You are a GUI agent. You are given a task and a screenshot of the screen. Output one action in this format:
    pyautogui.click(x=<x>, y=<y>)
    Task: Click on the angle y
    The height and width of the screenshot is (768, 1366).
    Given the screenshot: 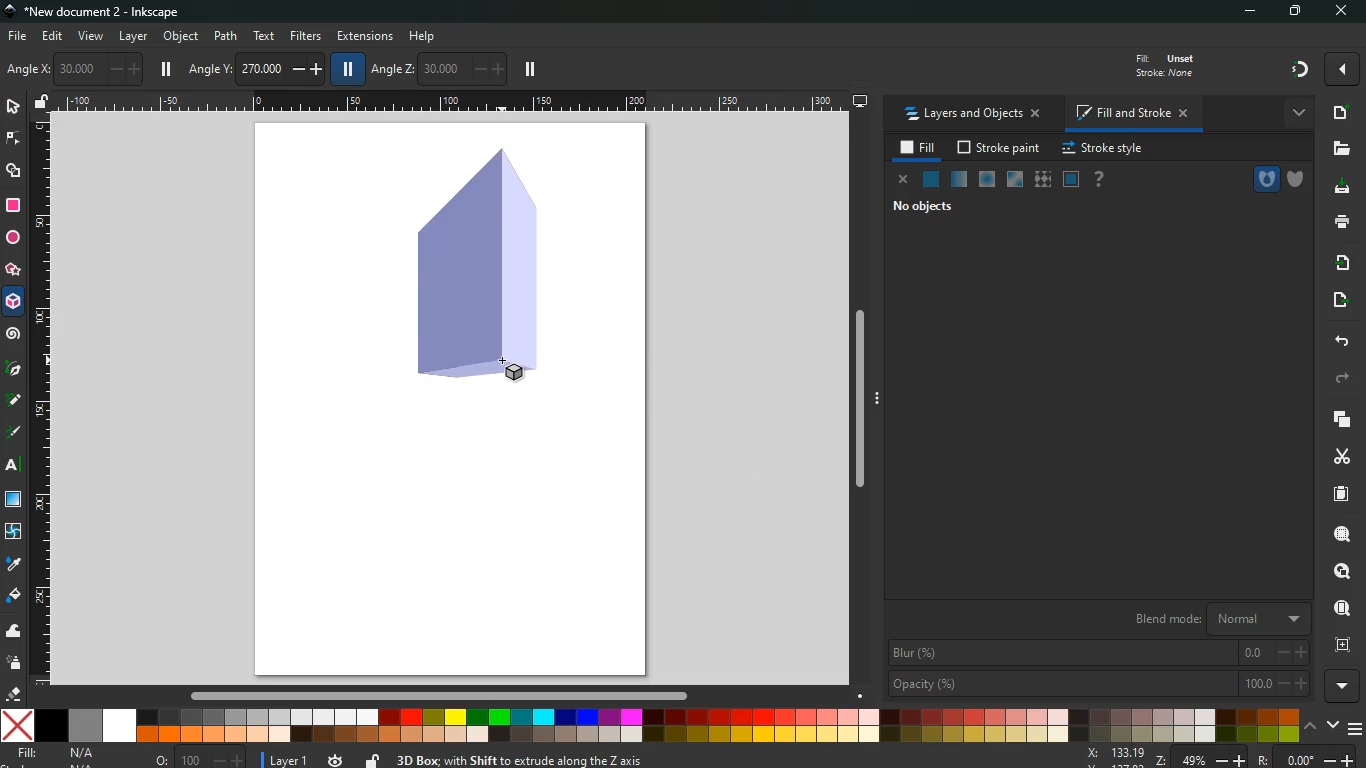 What is the action you would take?
    pyautogui.click(x=258, y=66)
    